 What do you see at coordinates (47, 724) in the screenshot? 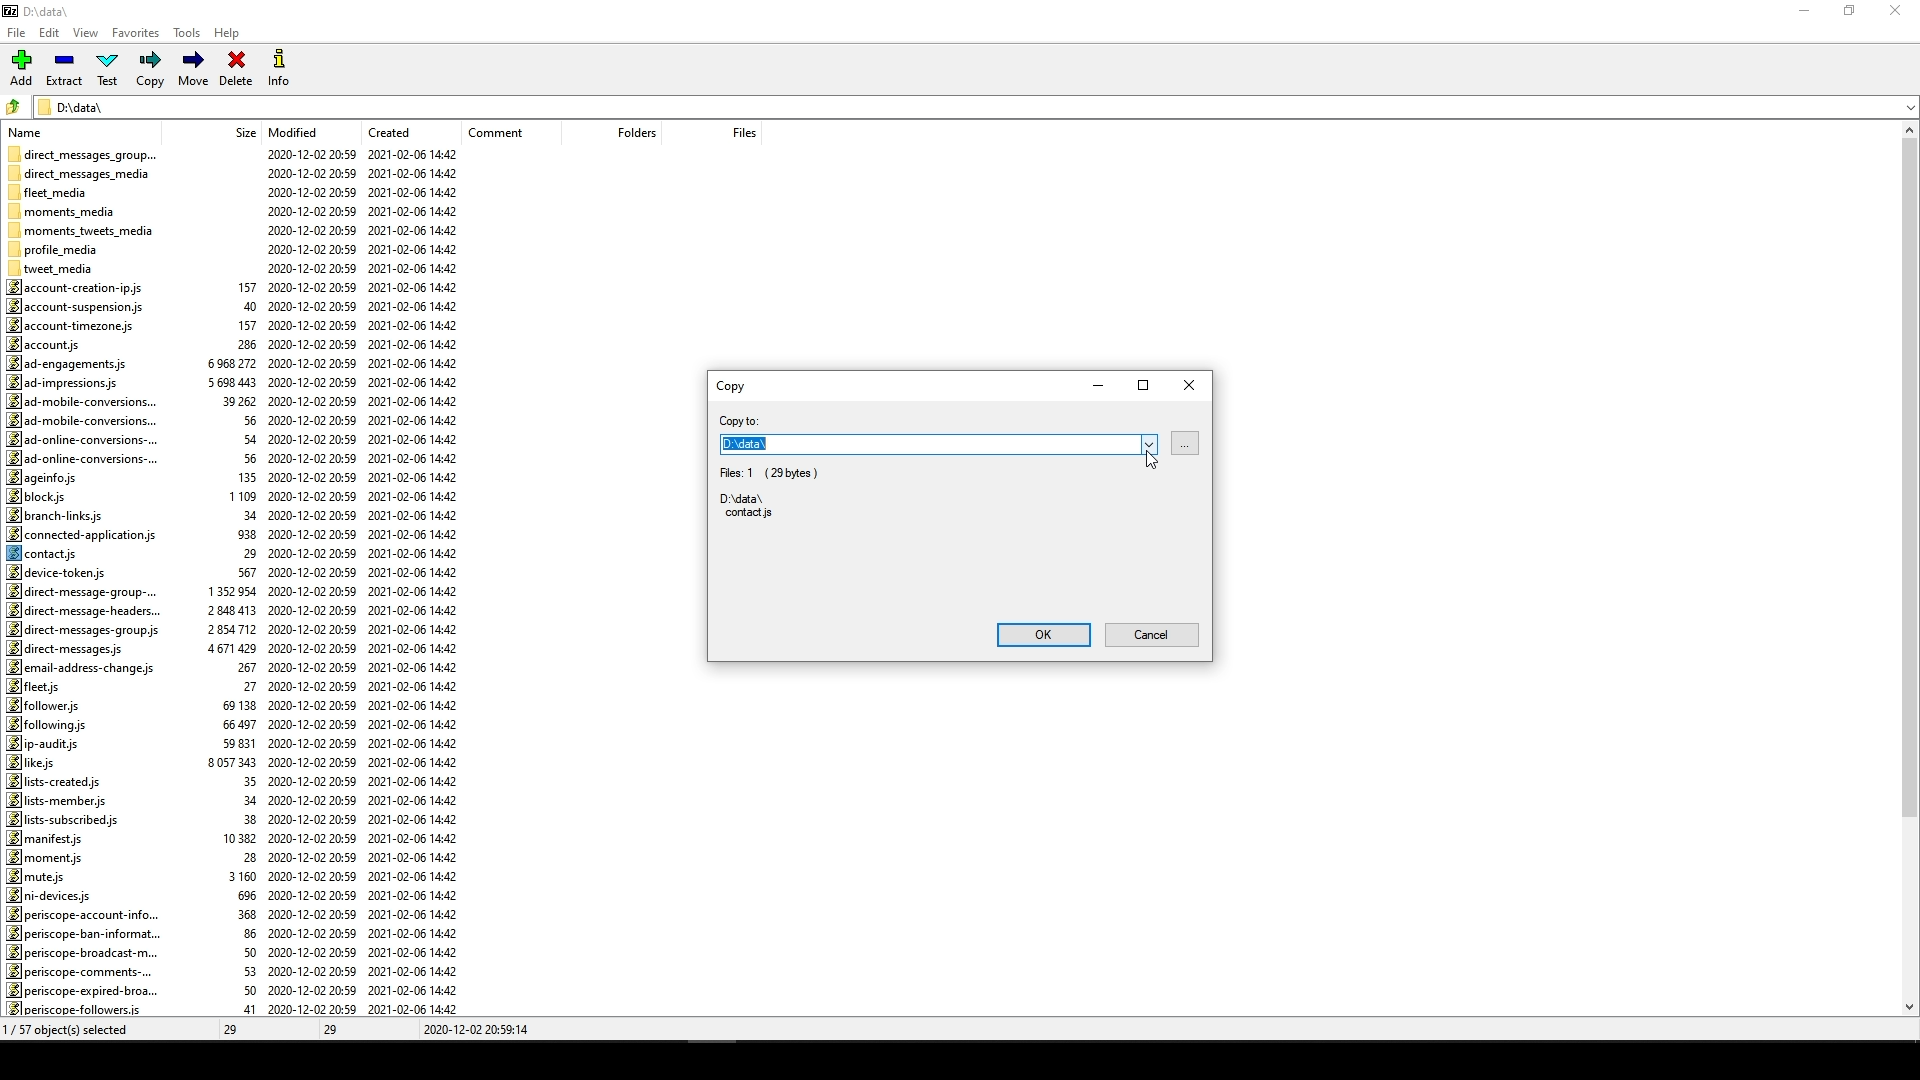
I see `fol` at bounding box center [47, 724].